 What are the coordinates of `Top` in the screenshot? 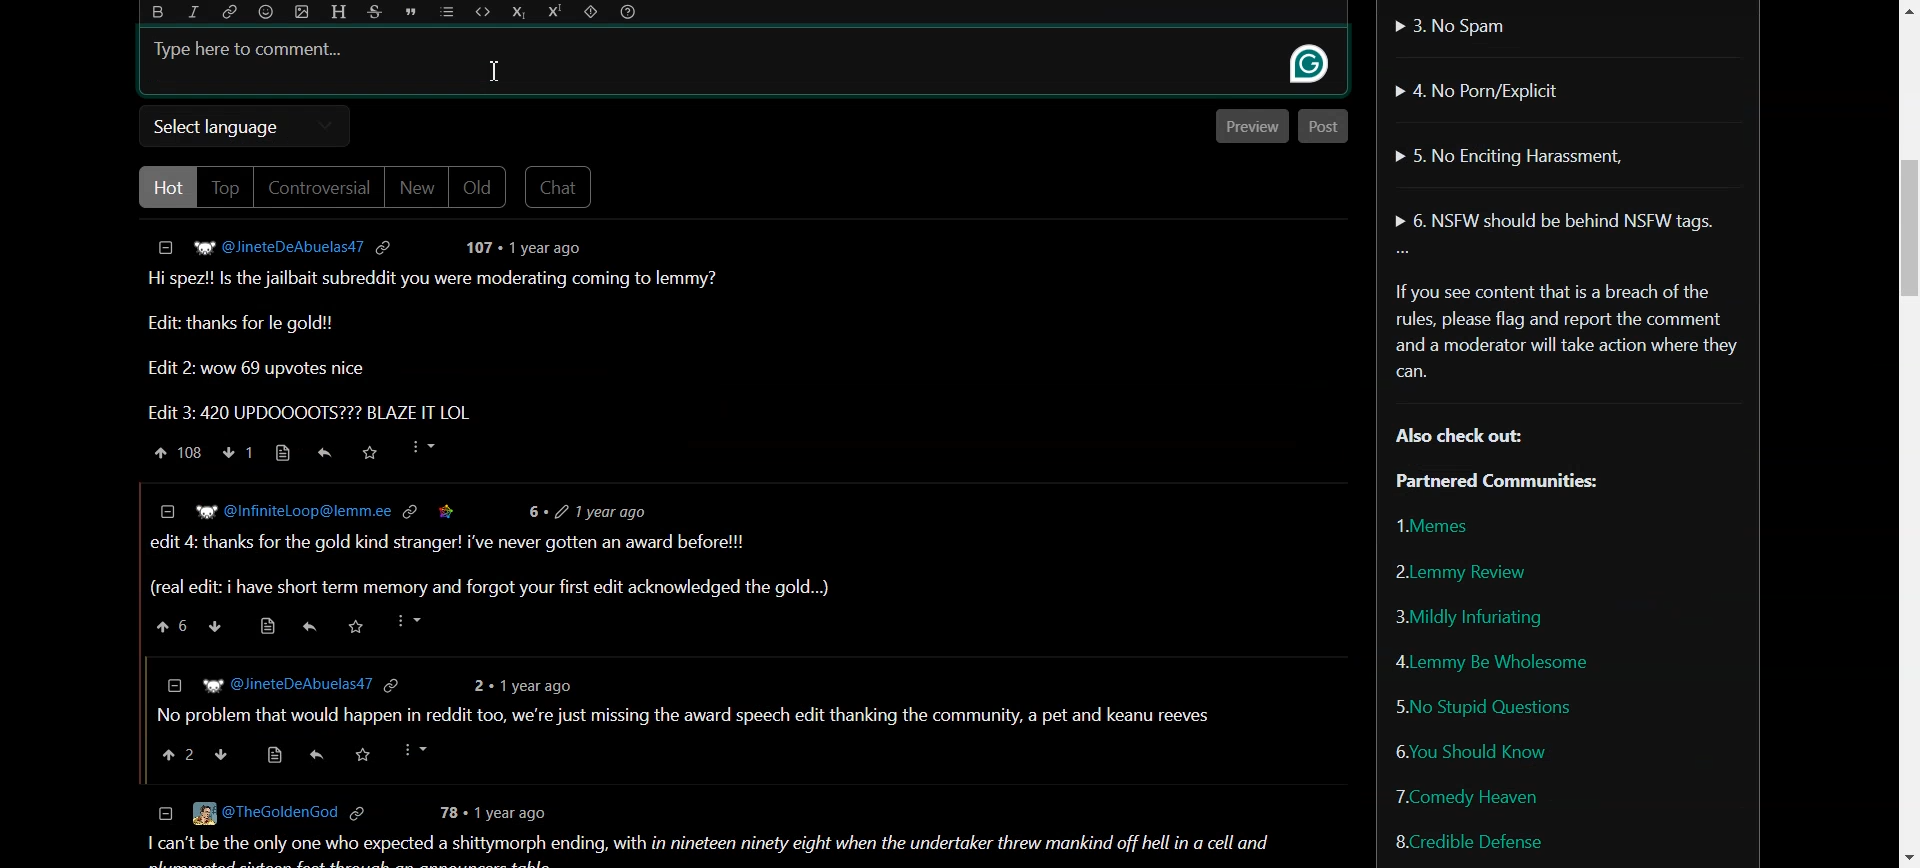 It's located at (225, 188).